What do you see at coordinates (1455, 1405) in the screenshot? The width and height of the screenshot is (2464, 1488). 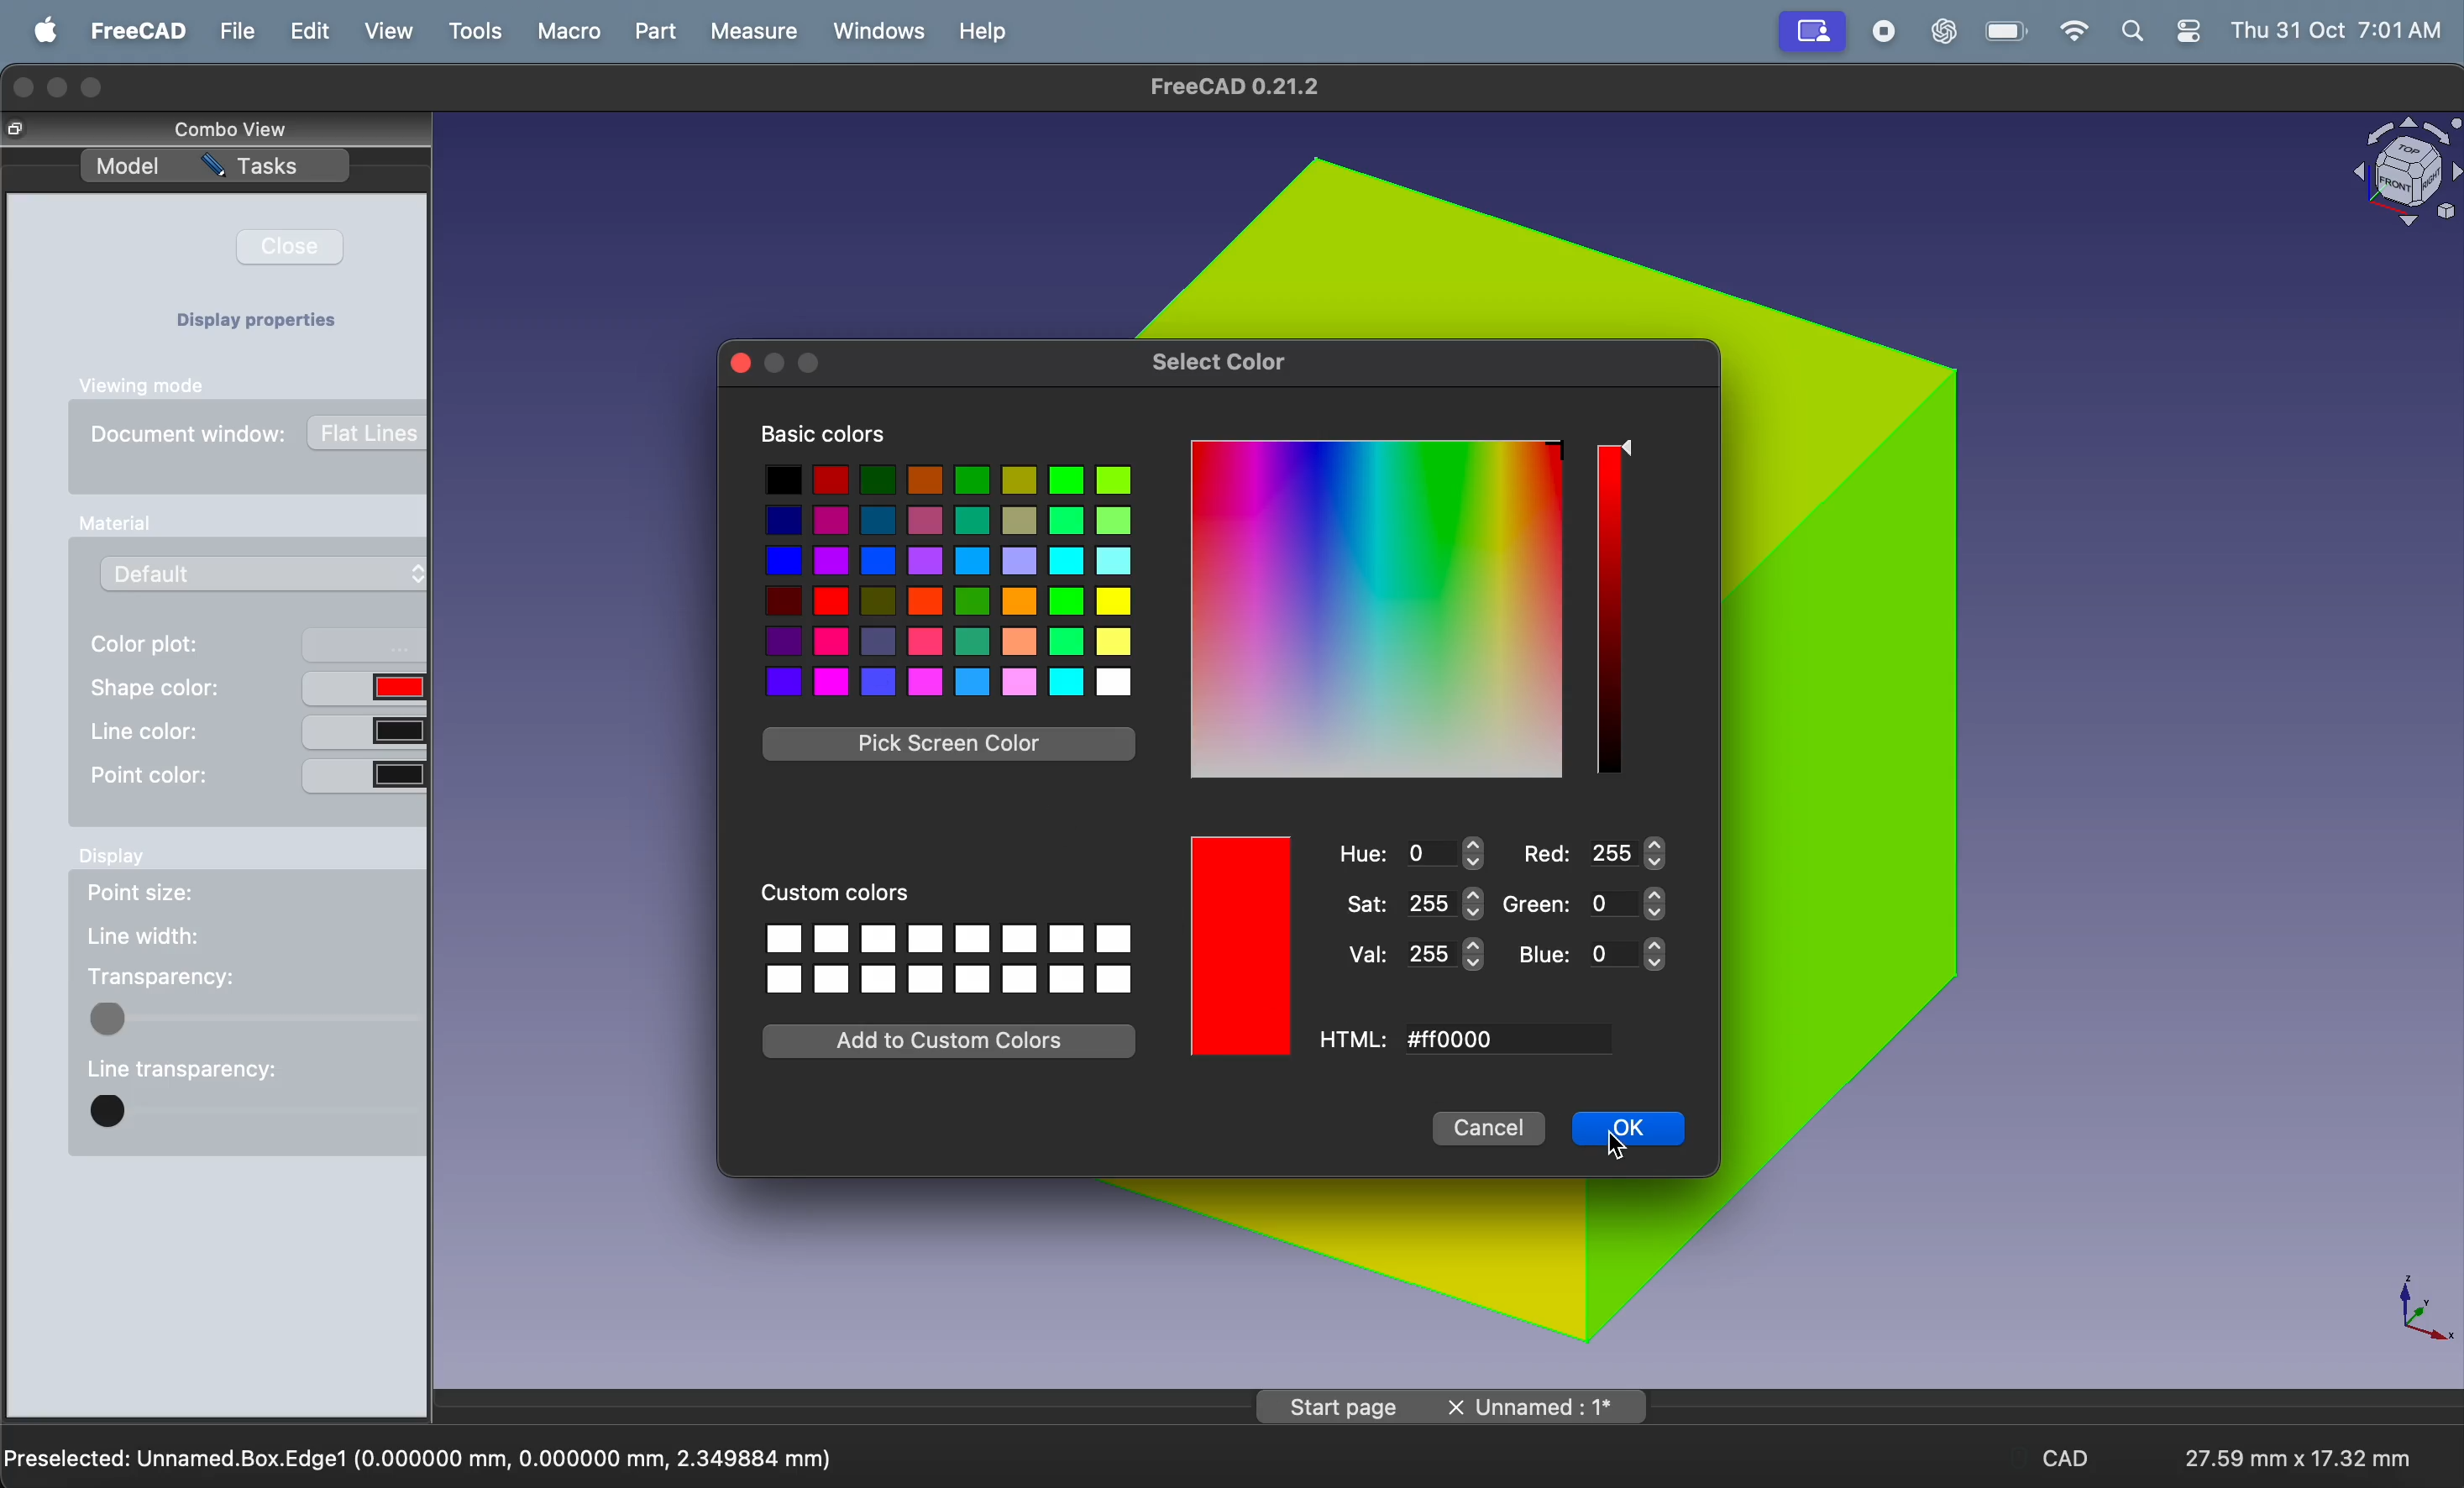 I see `page name` at bounding box center [1455, 1405].